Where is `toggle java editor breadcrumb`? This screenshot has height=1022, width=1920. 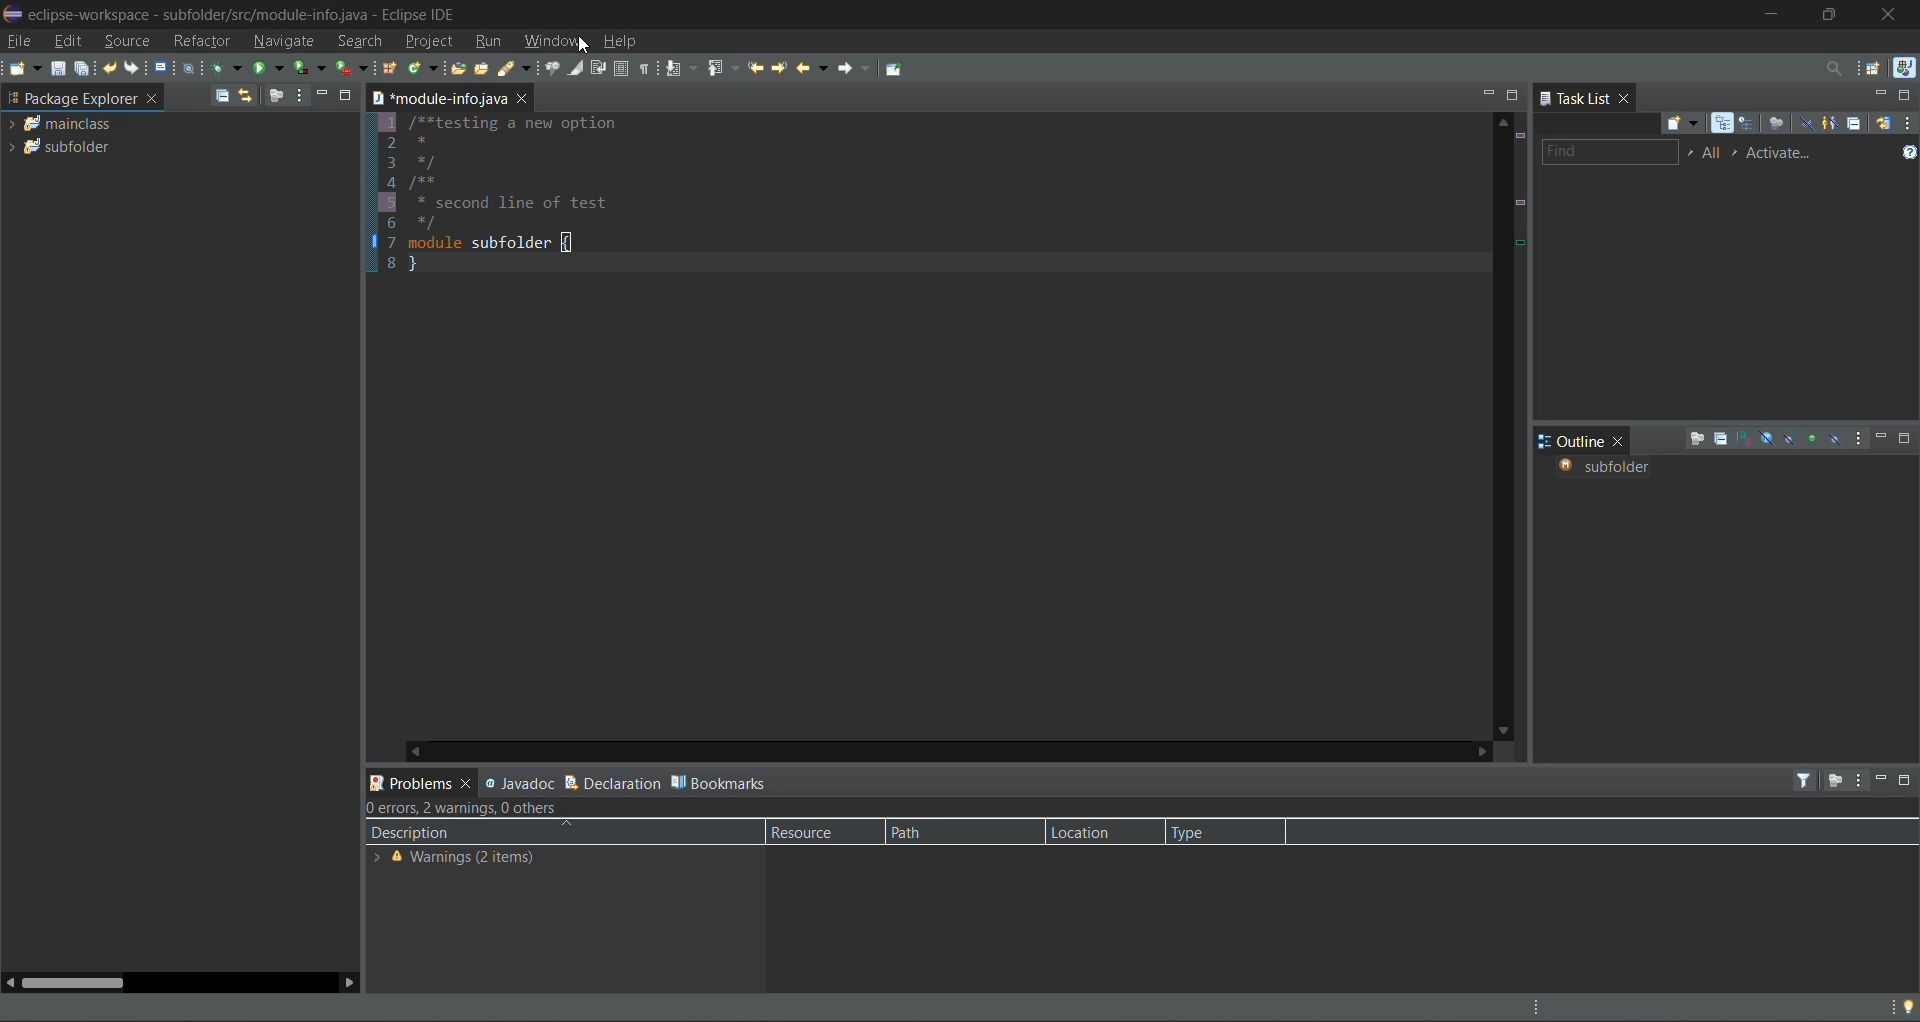 toggle java editor breadcrumb is located at coordinates (549, 68).